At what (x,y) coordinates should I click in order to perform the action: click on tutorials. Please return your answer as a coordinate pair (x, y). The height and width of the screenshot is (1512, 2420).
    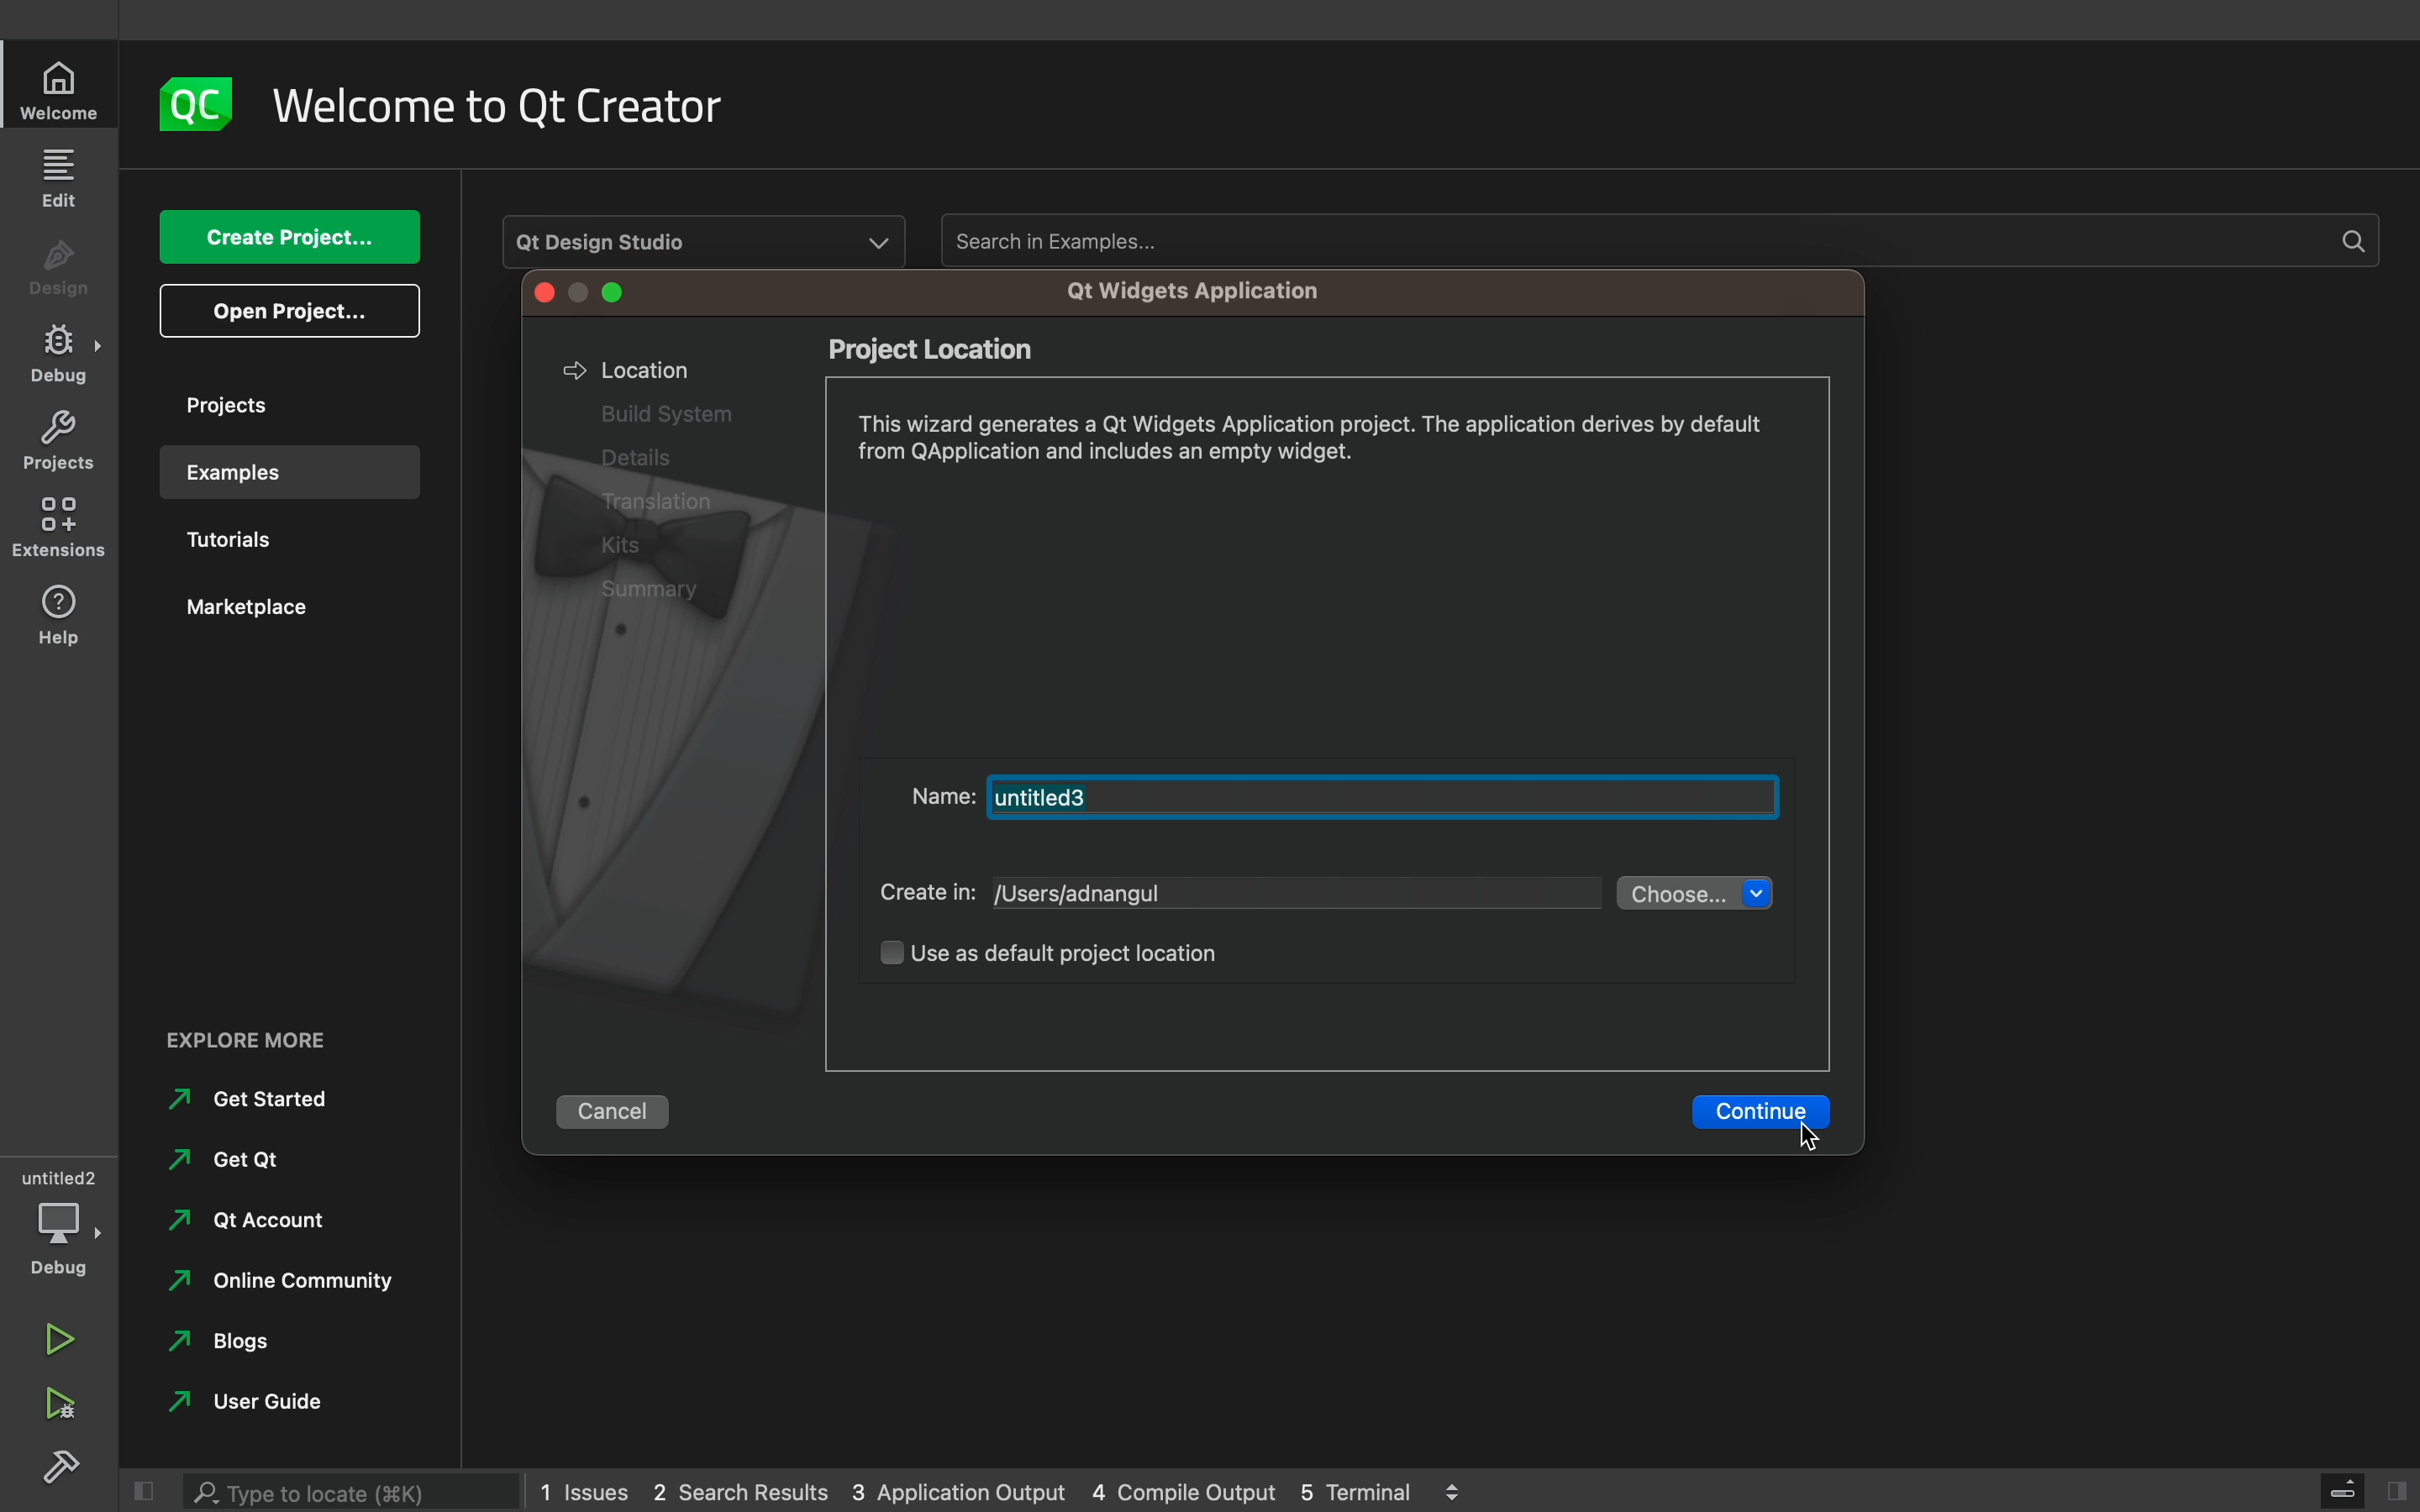
    Looking at the image, I should click on (270, 543).